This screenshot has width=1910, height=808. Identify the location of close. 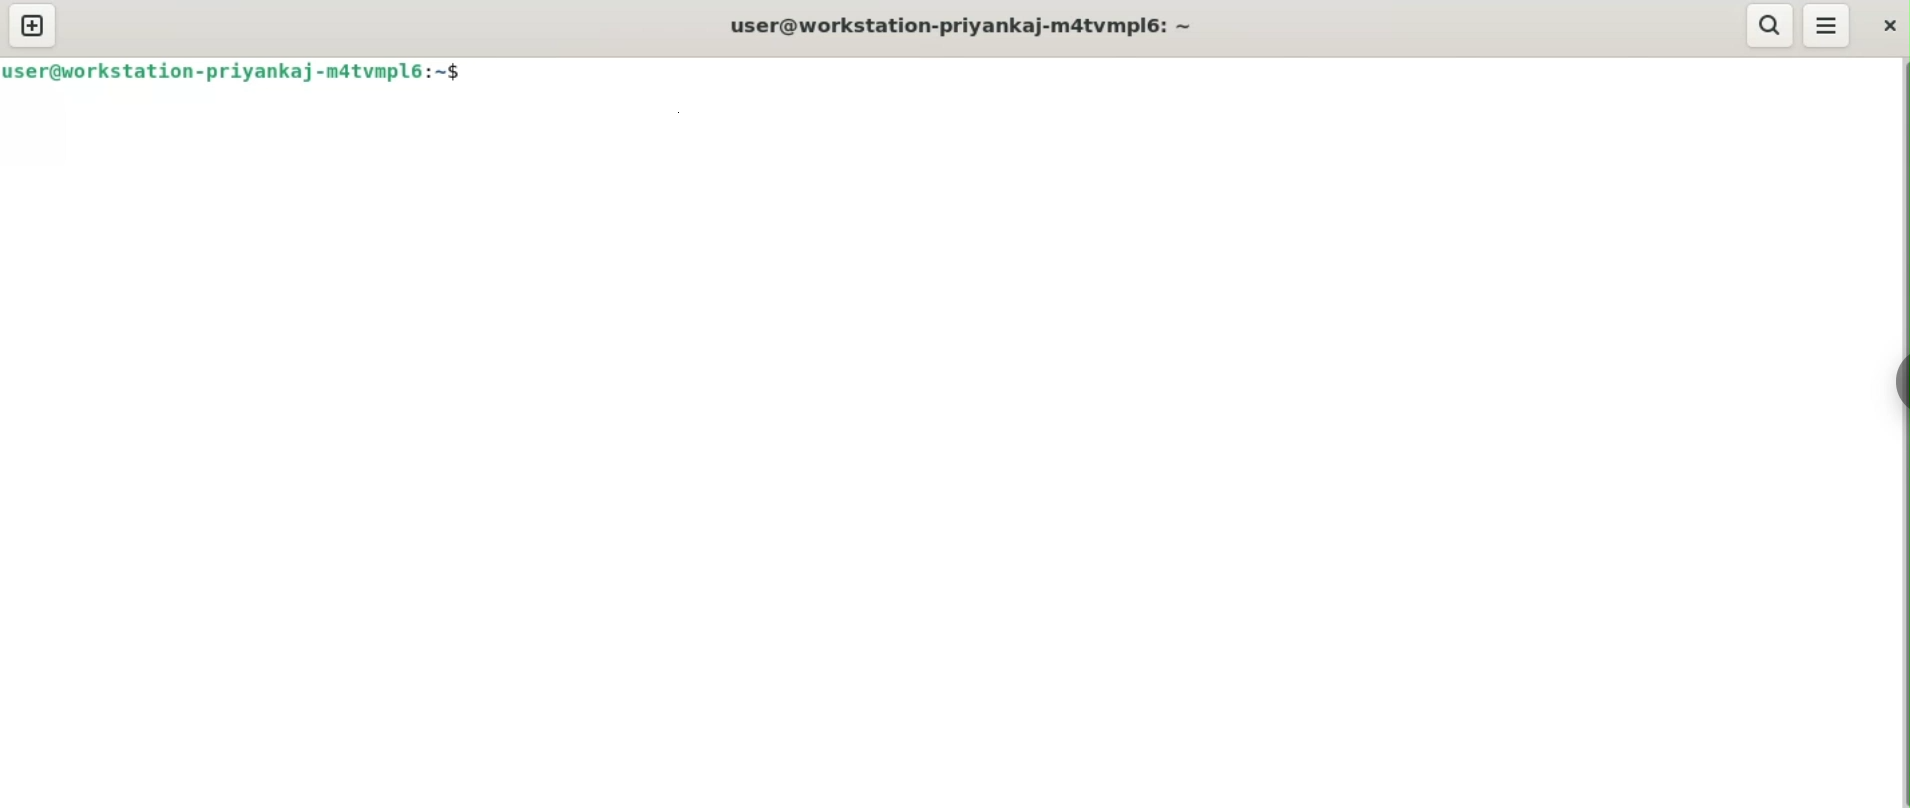
(1887, 28).